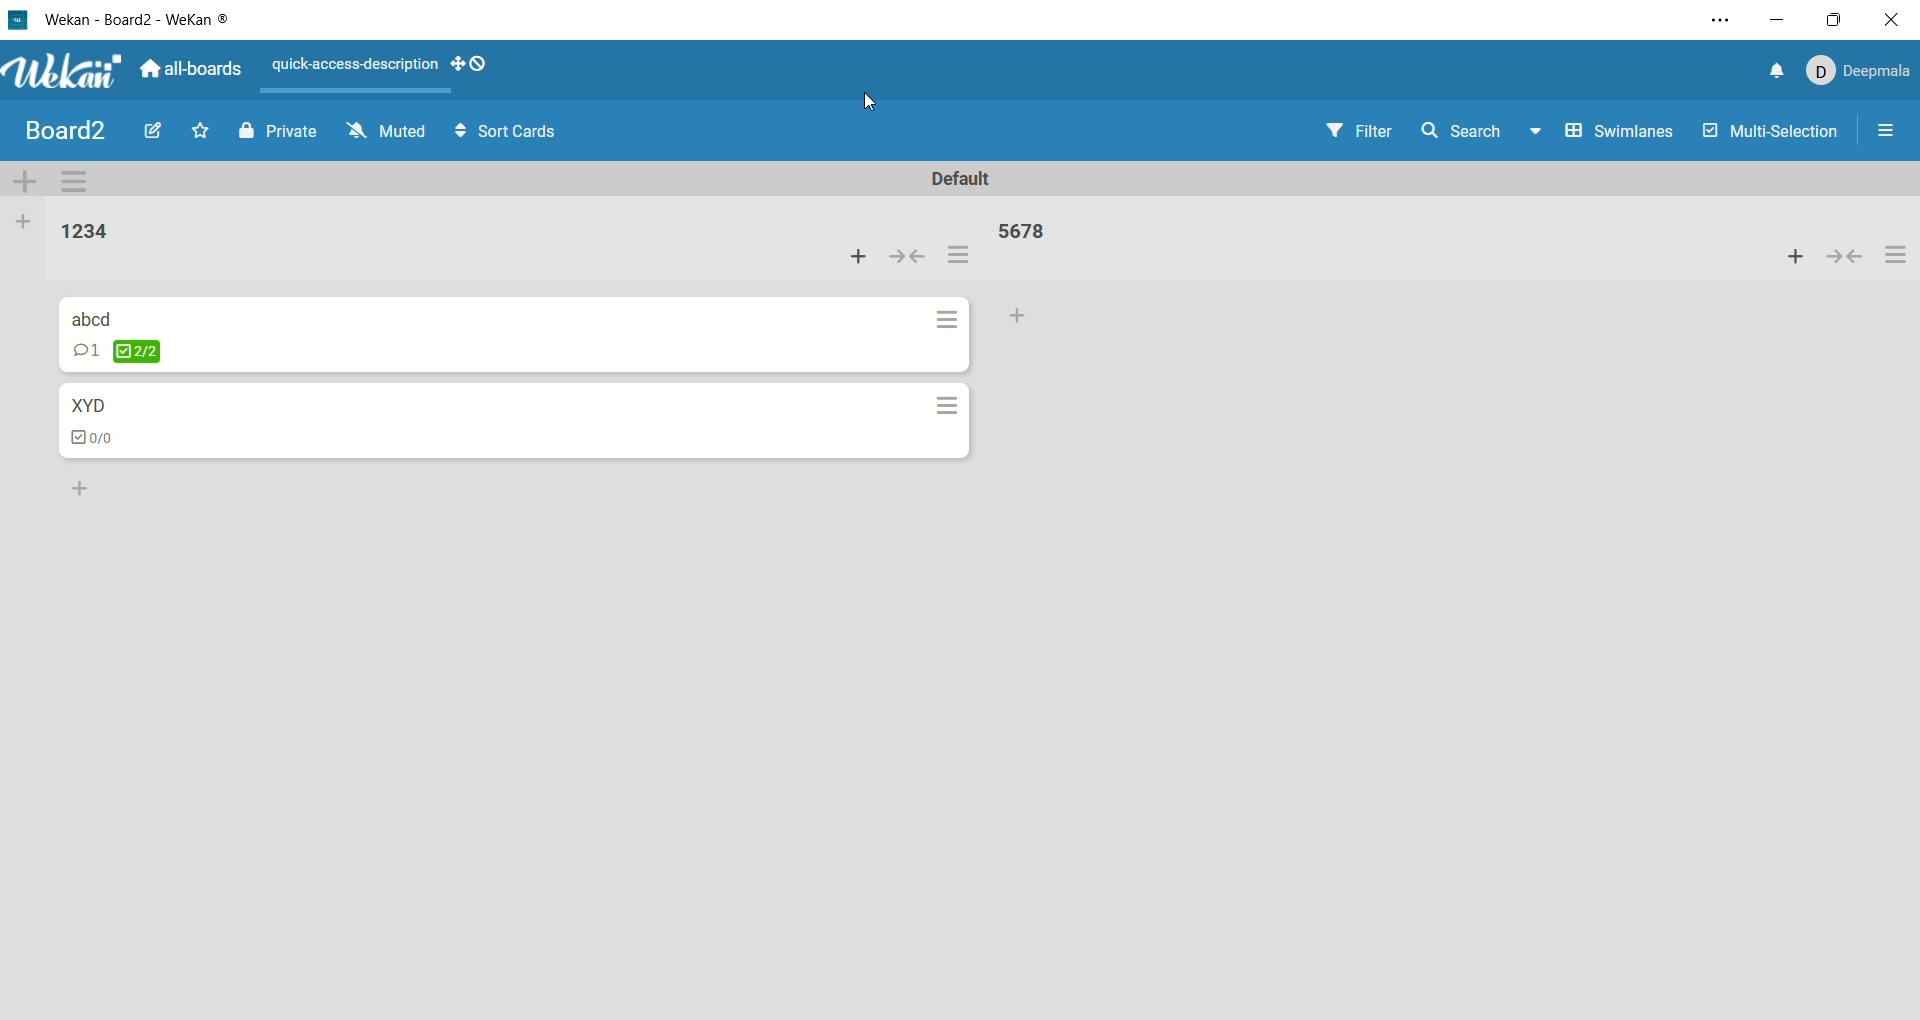 This screenshot has height=1020, width=1920. I want to click on sort cards, so click(501, 133).